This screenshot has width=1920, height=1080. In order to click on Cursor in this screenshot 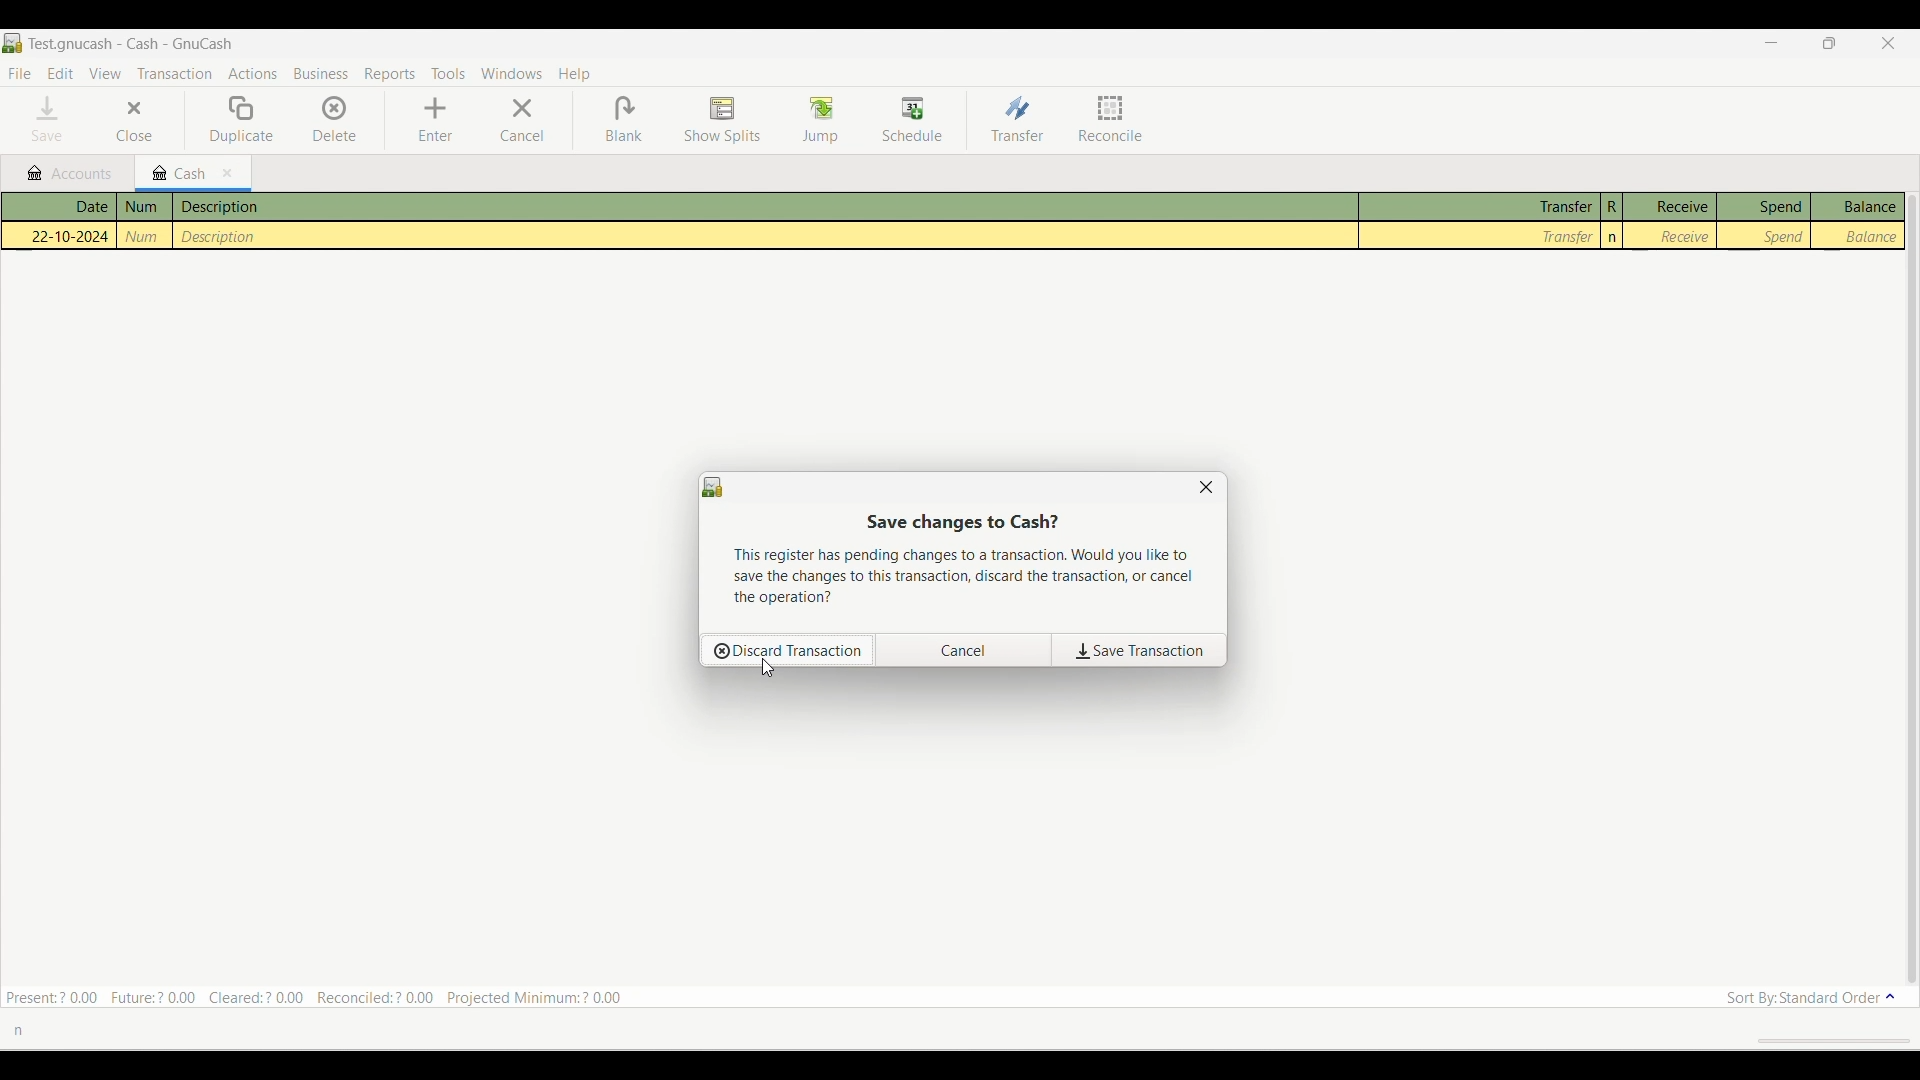, I will do `click(767, 669)`.